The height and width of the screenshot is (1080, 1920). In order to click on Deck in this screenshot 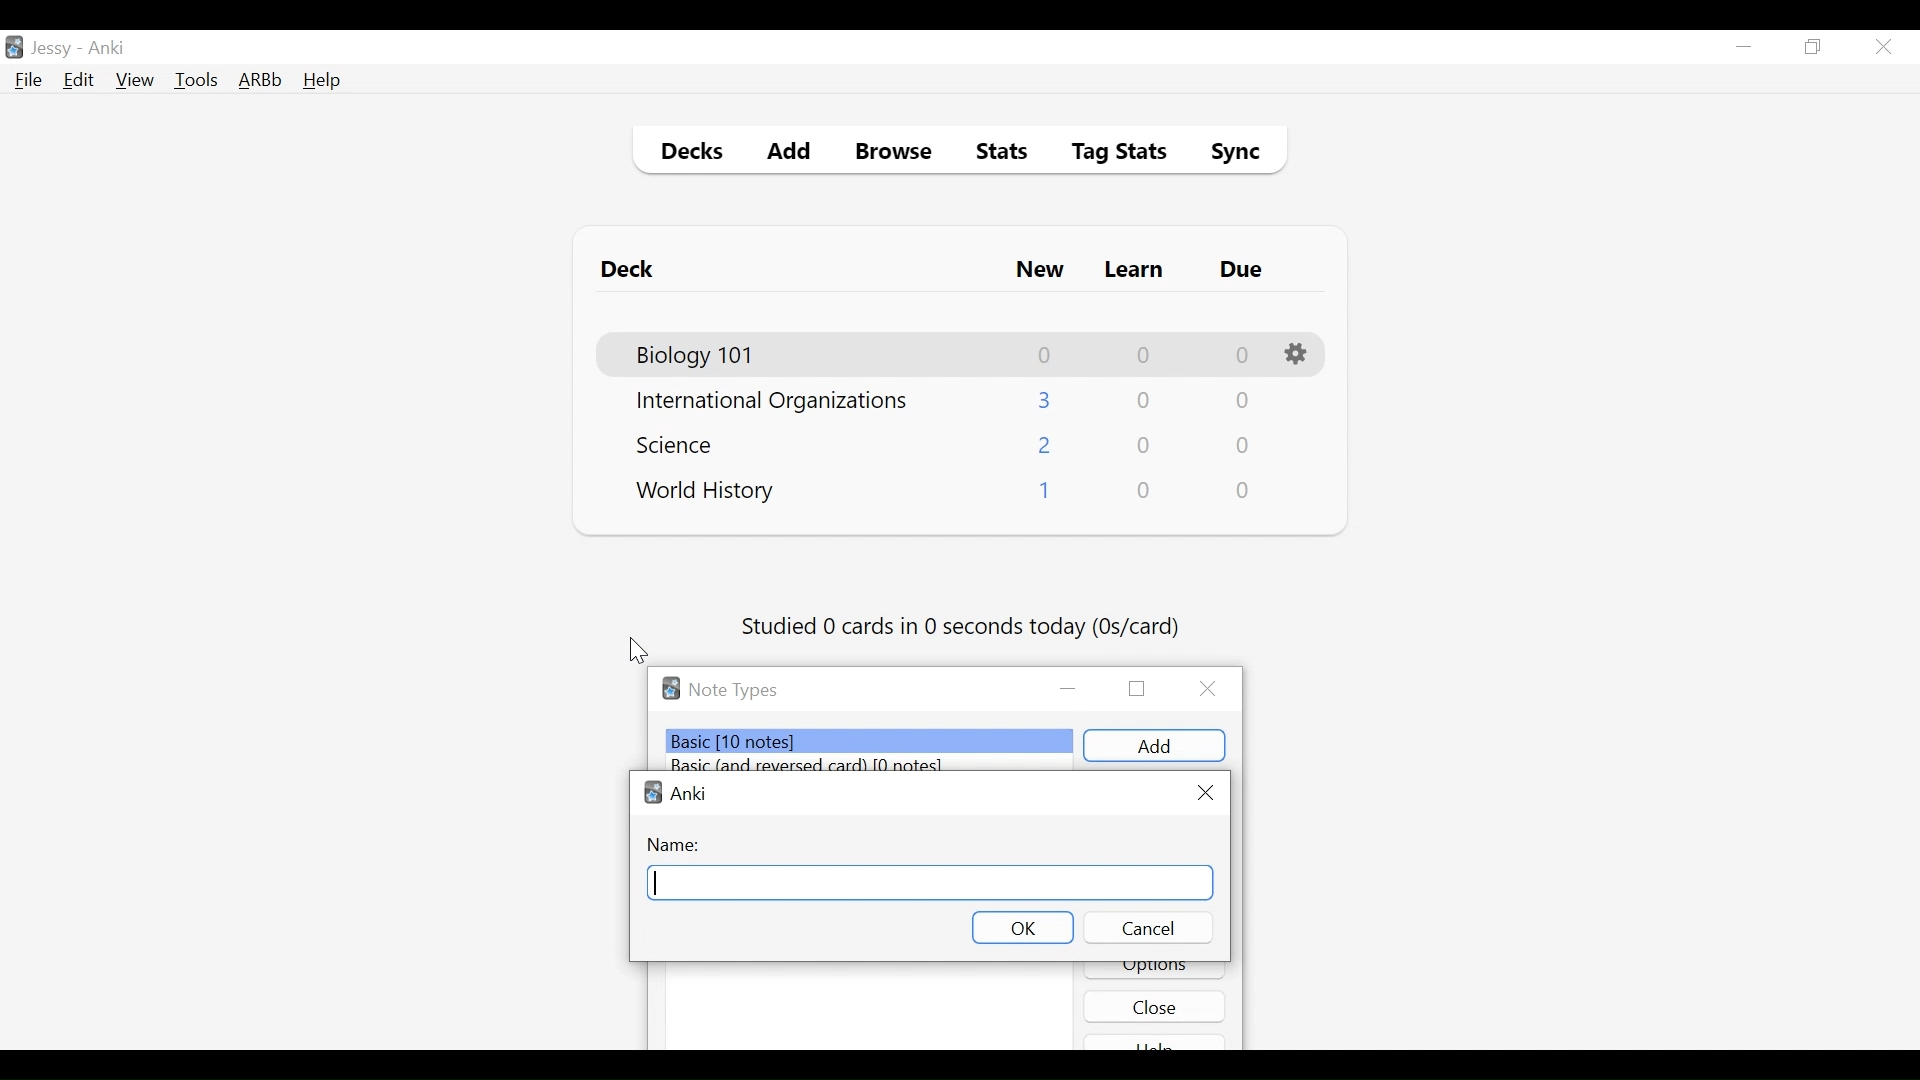, I will do `click(632, 270)`.